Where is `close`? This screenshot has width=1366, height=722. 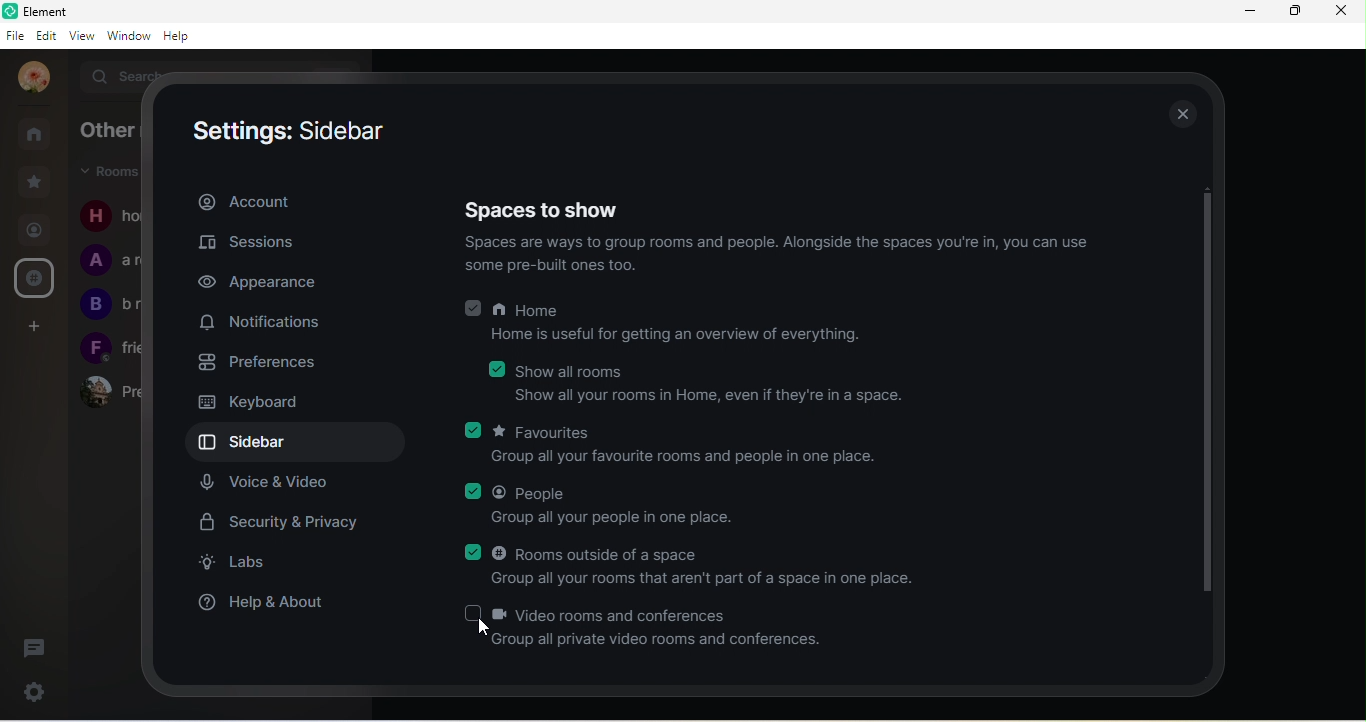 close is located at coordinates (1344, 13).